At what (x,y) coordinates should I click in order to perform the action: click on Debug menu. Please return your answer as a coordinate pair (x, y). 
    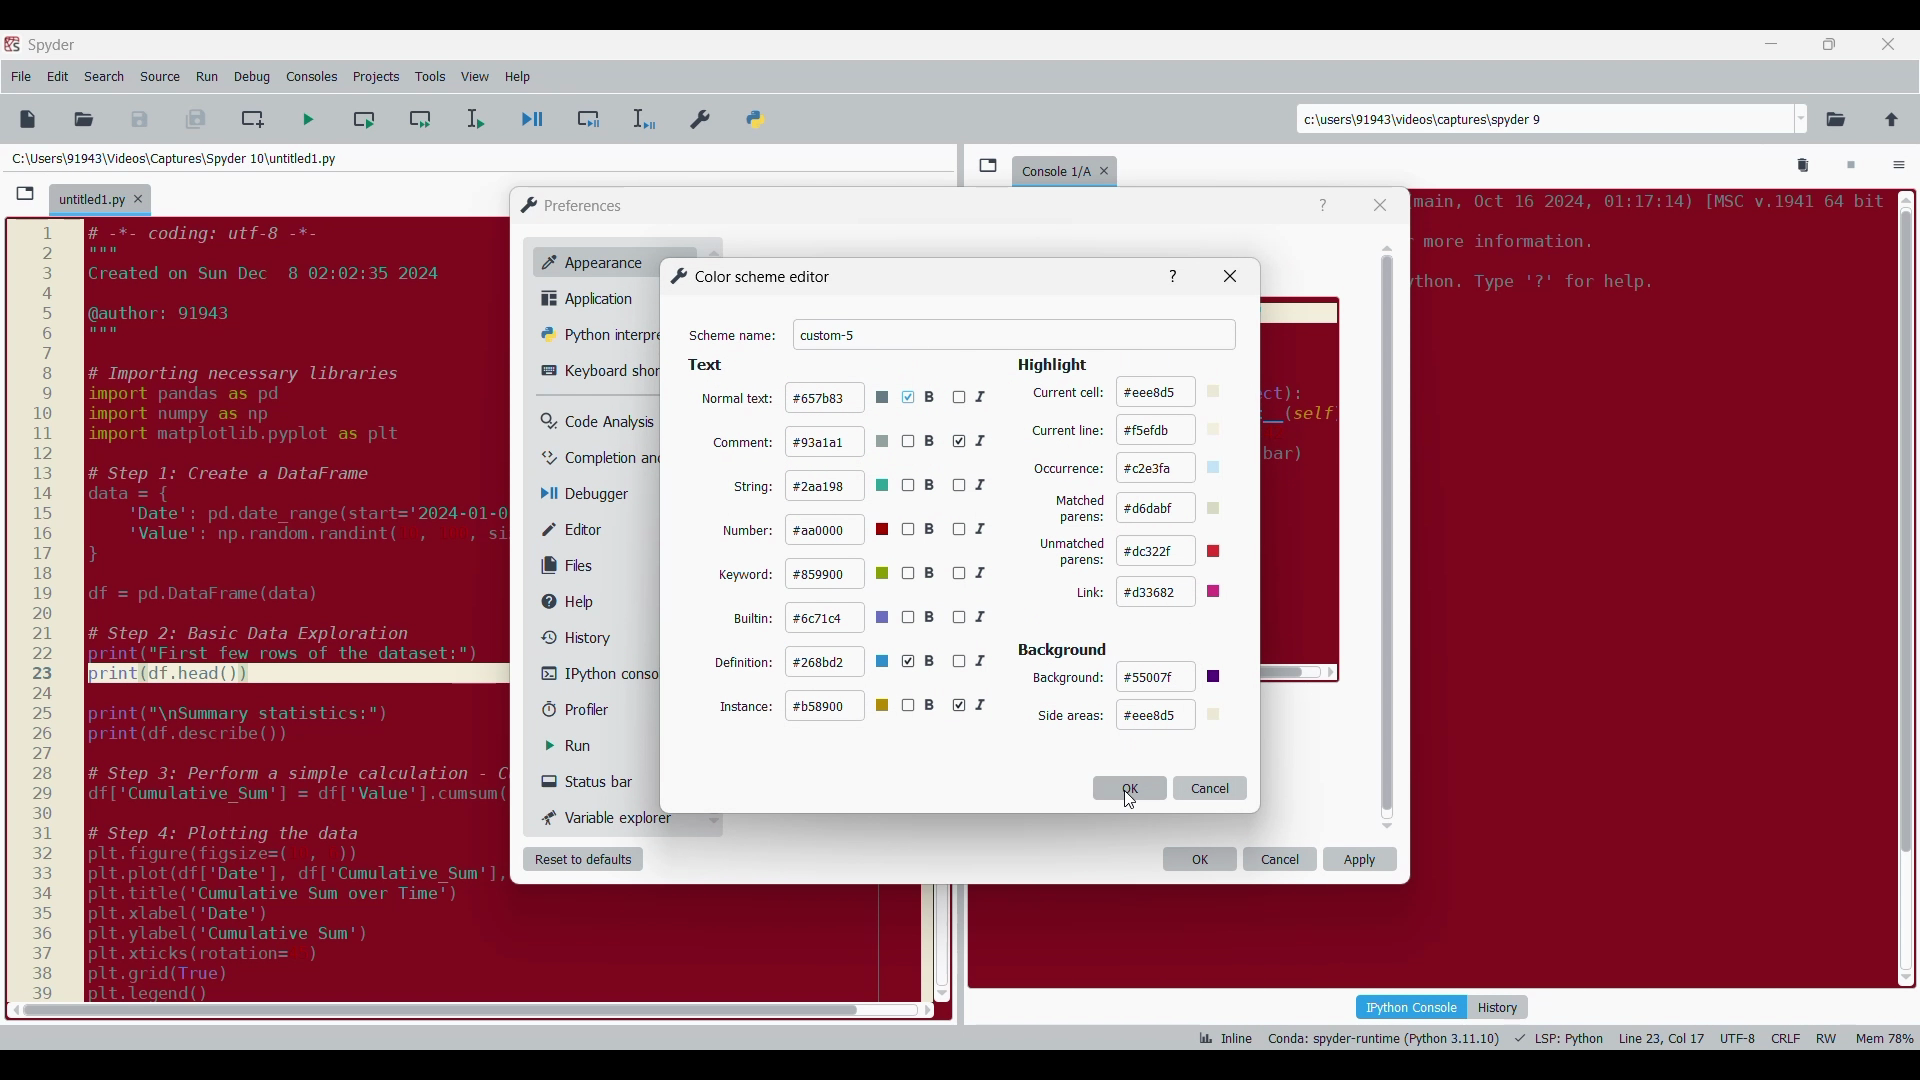
    Looking at the image, I should click on (252, 77).